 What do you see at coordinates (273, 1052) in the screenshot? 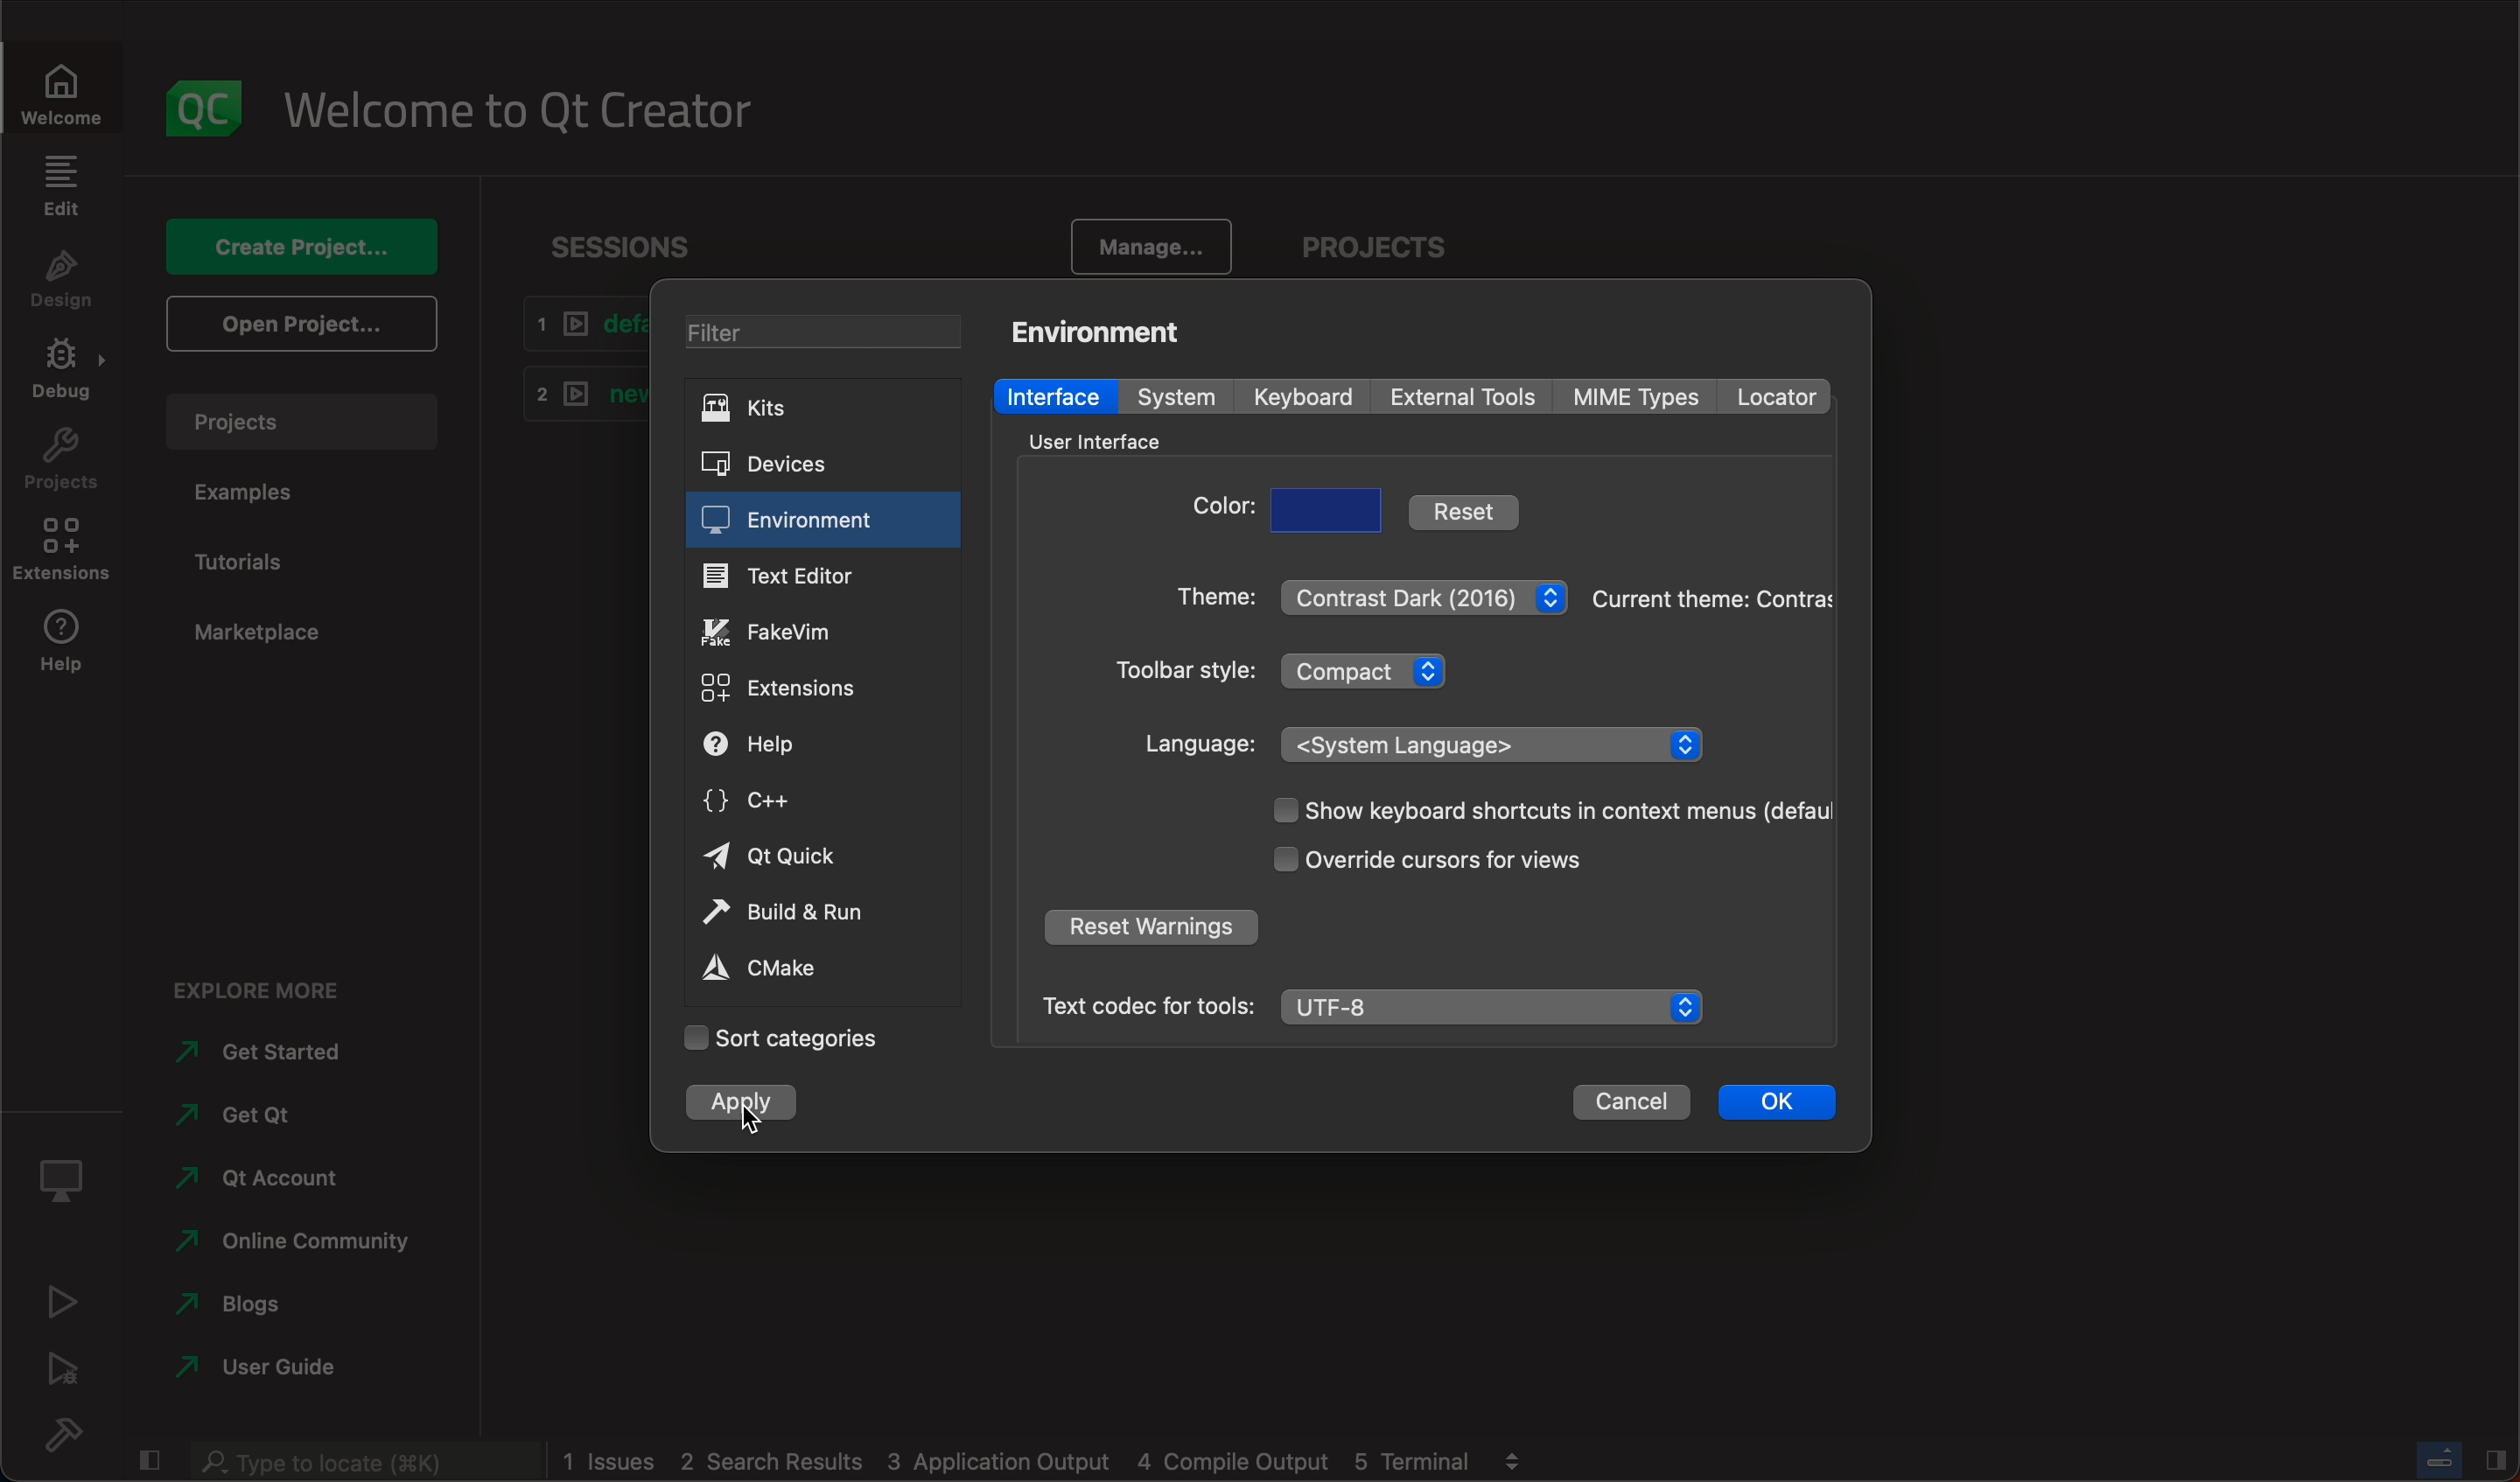
I see `started` at bounding box center [273, 1052].